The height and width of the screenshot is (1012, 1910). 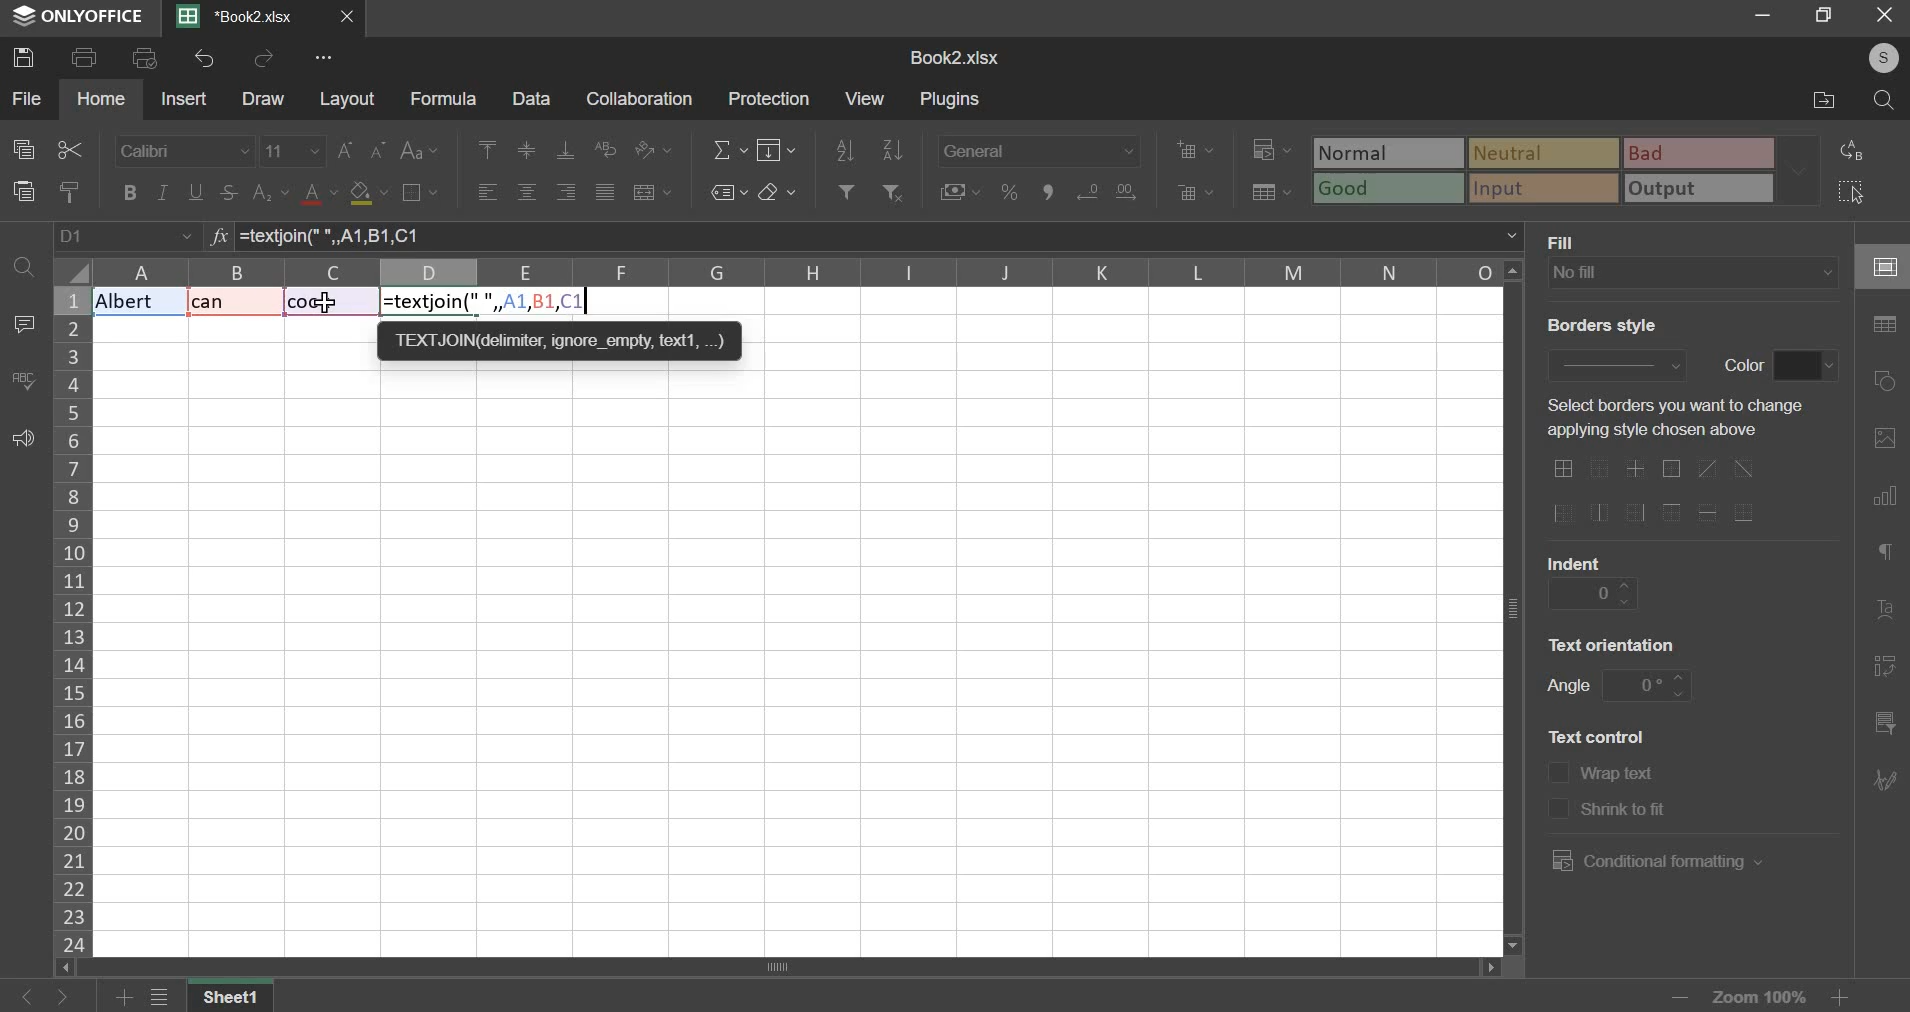 I want to click on formula, so click(x=216, y=238).